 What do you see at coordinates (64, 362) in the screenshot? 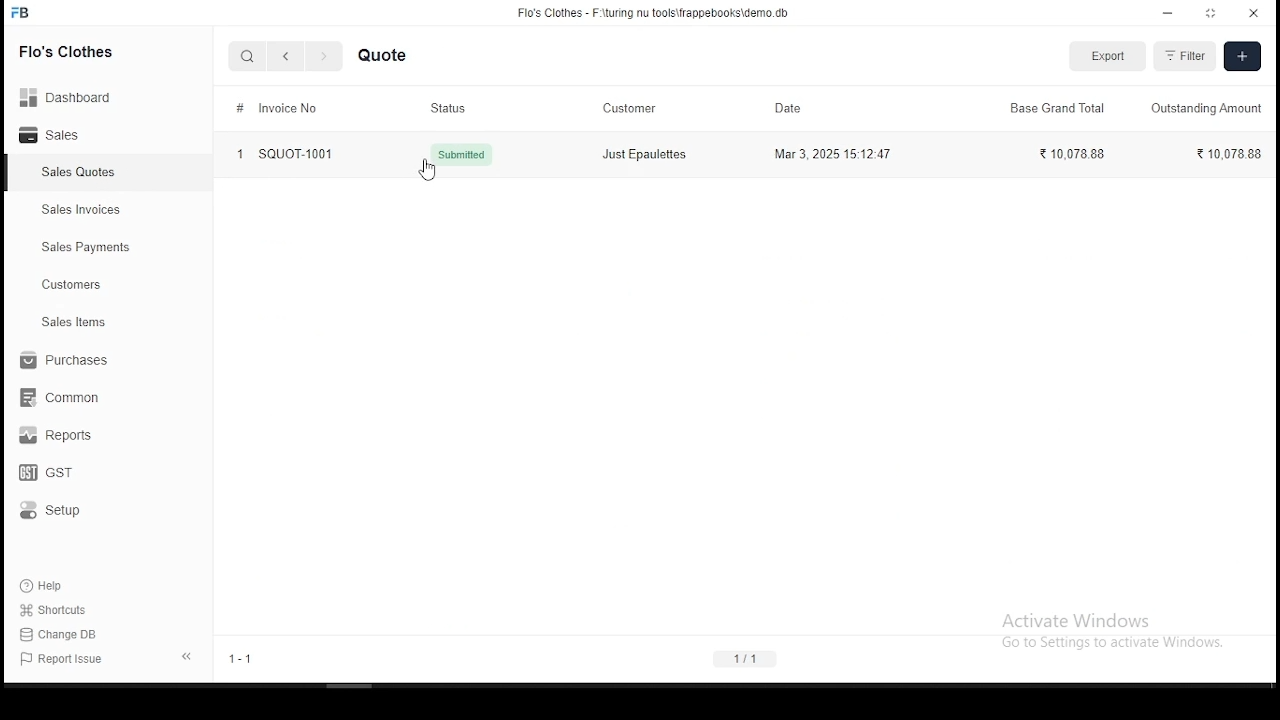
I see `purchases` at bounding box center [64, 362].